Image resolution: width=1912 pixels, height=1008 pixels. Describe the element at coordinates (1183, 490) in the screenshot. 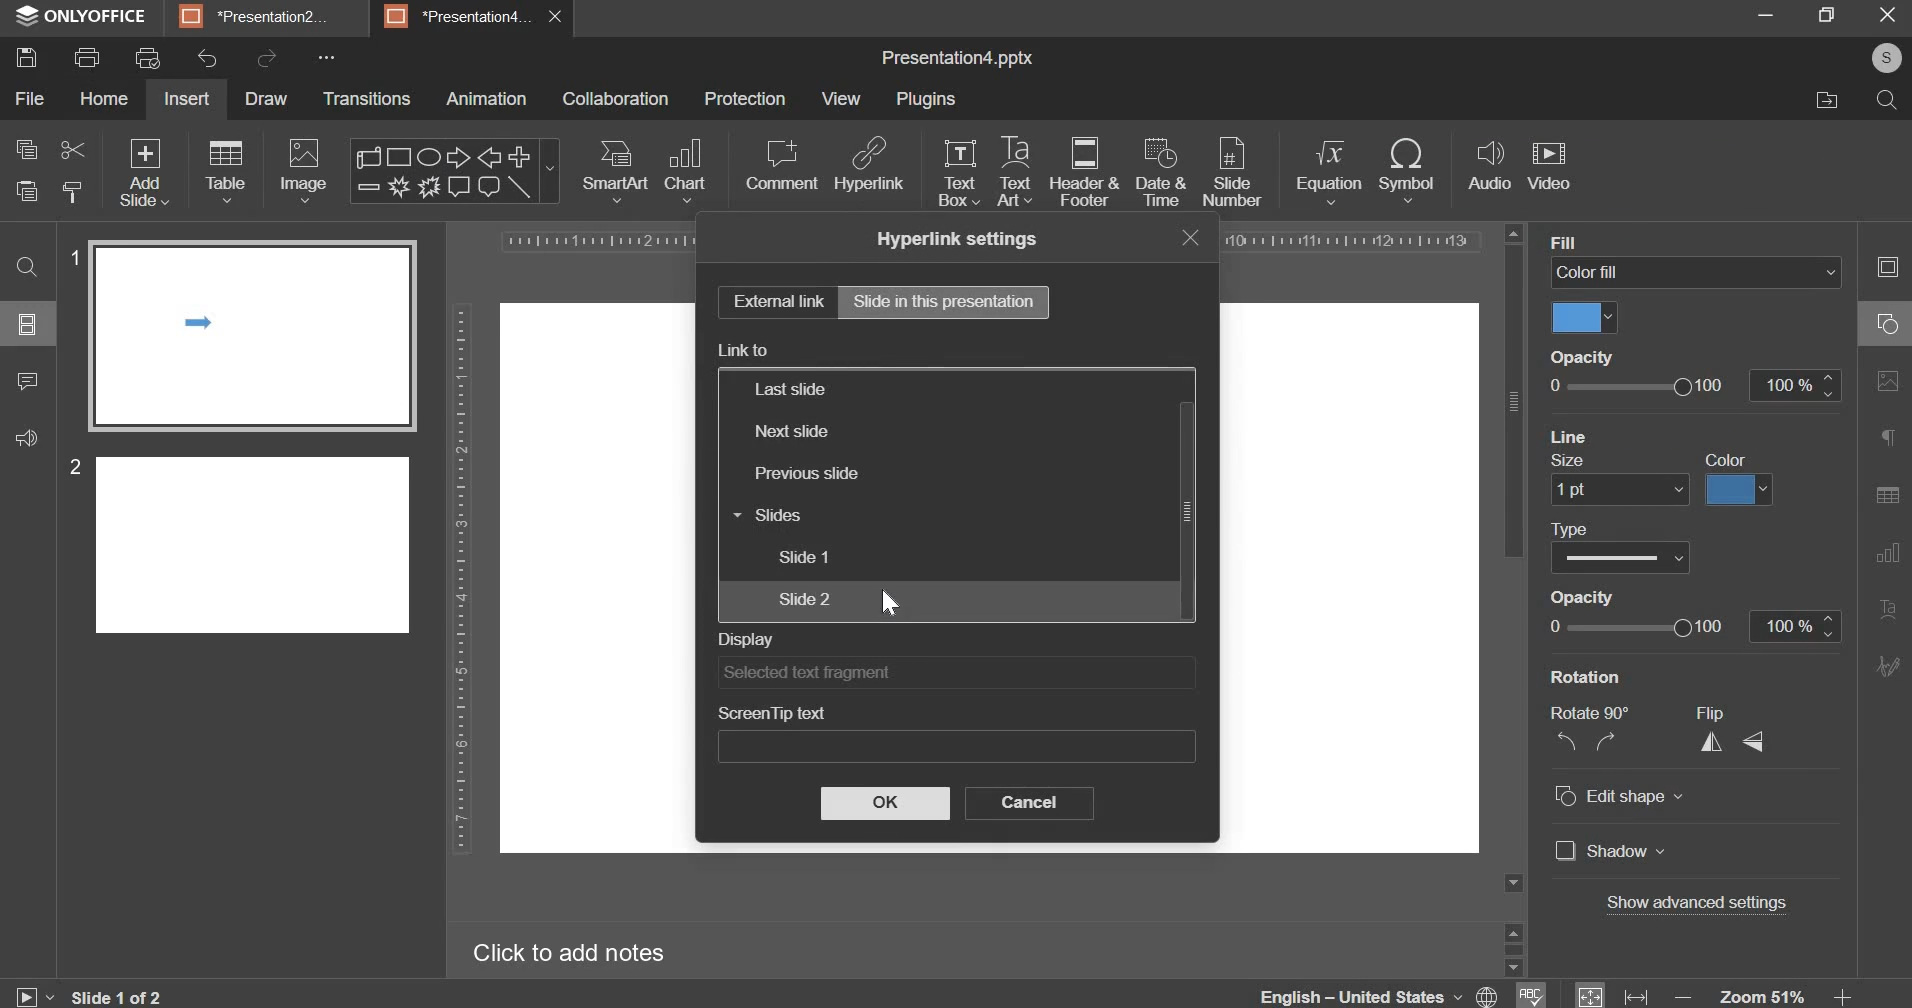

I see `|scroll bar` at that location.